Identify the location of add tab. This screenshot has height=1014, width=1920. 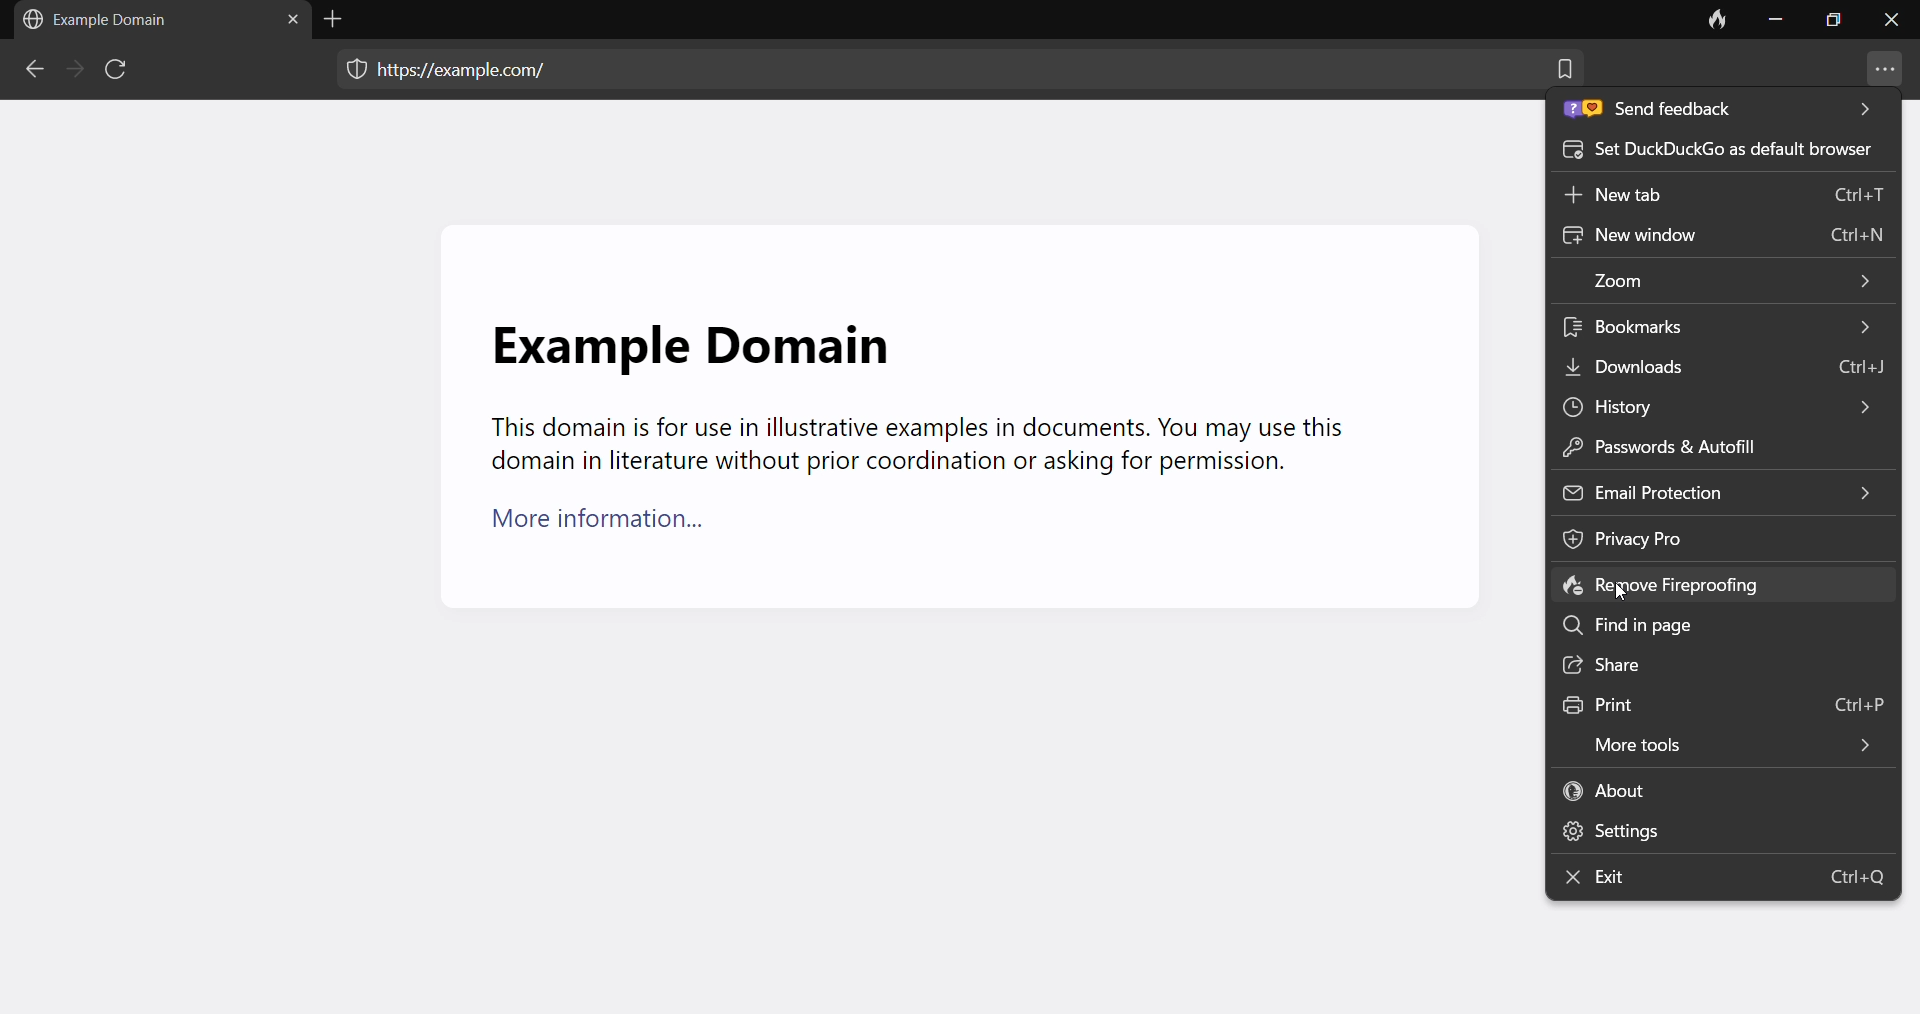
(338, 19).